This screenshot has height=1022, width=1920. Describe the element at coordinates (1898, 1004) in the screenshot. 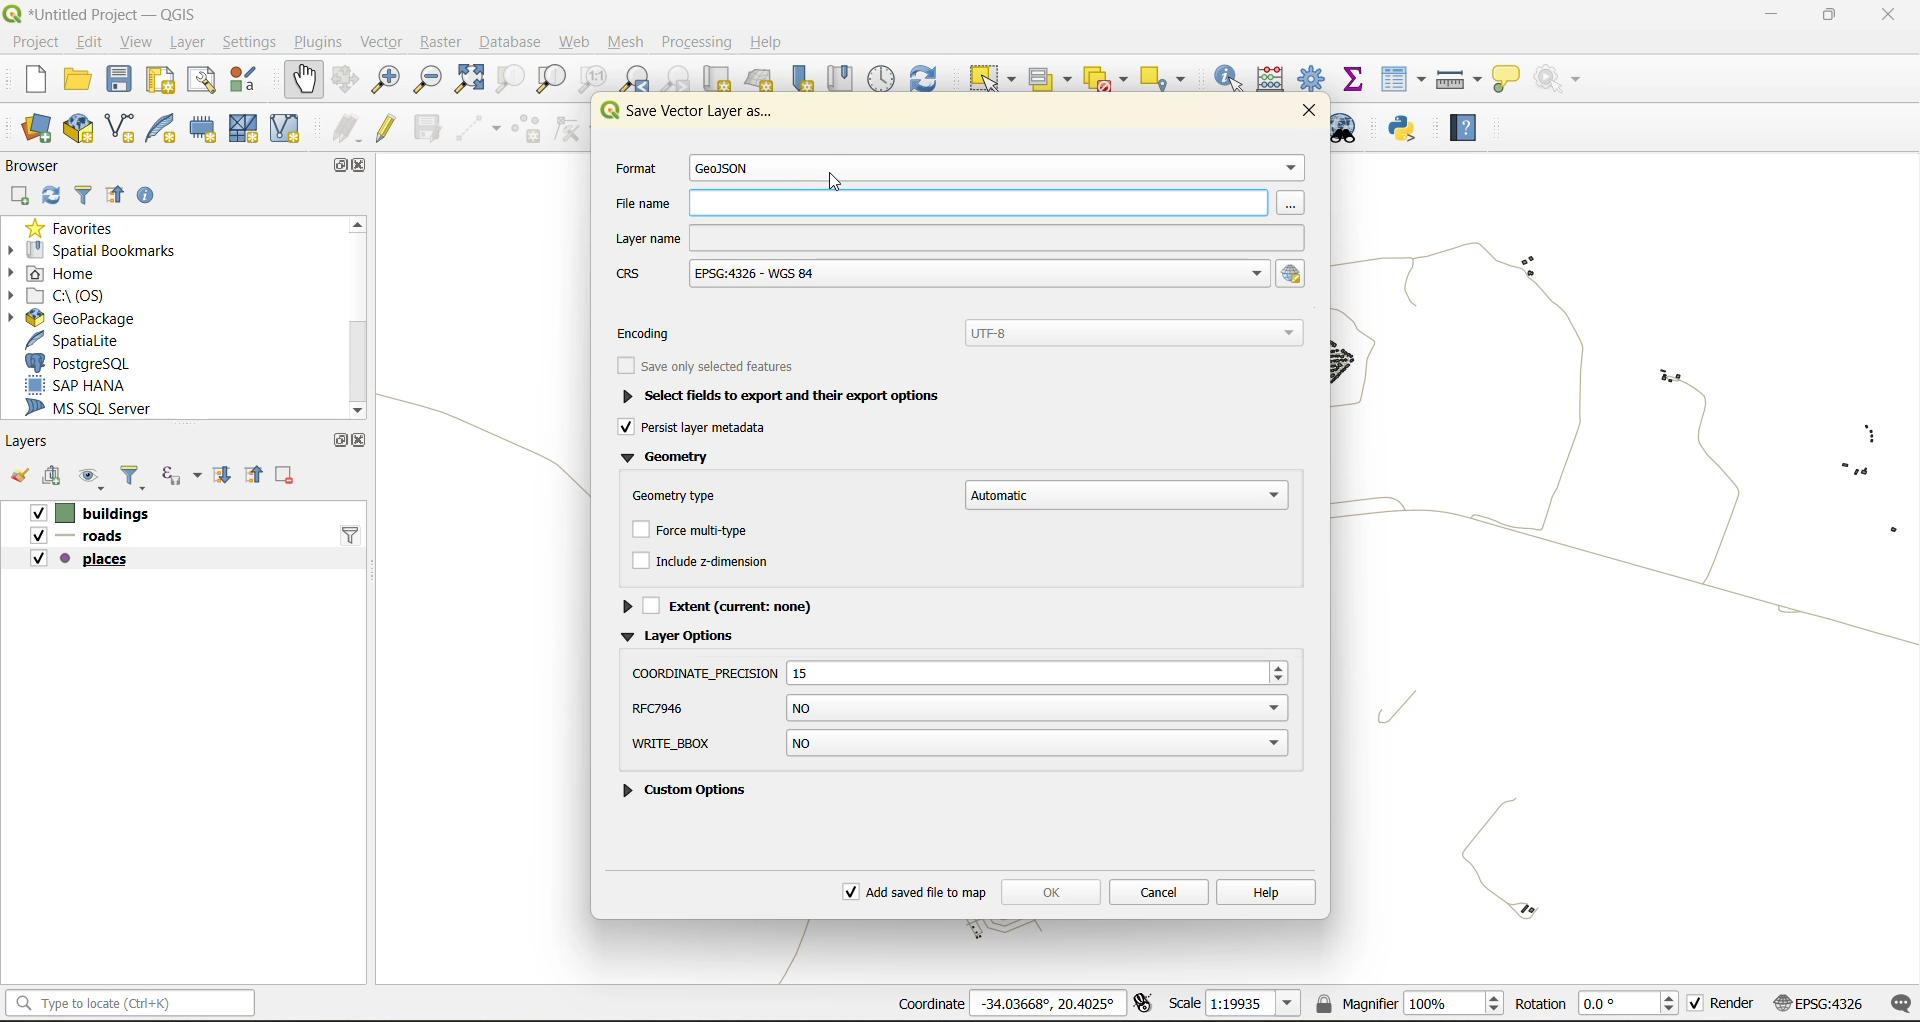

I see `log messages` at that location.